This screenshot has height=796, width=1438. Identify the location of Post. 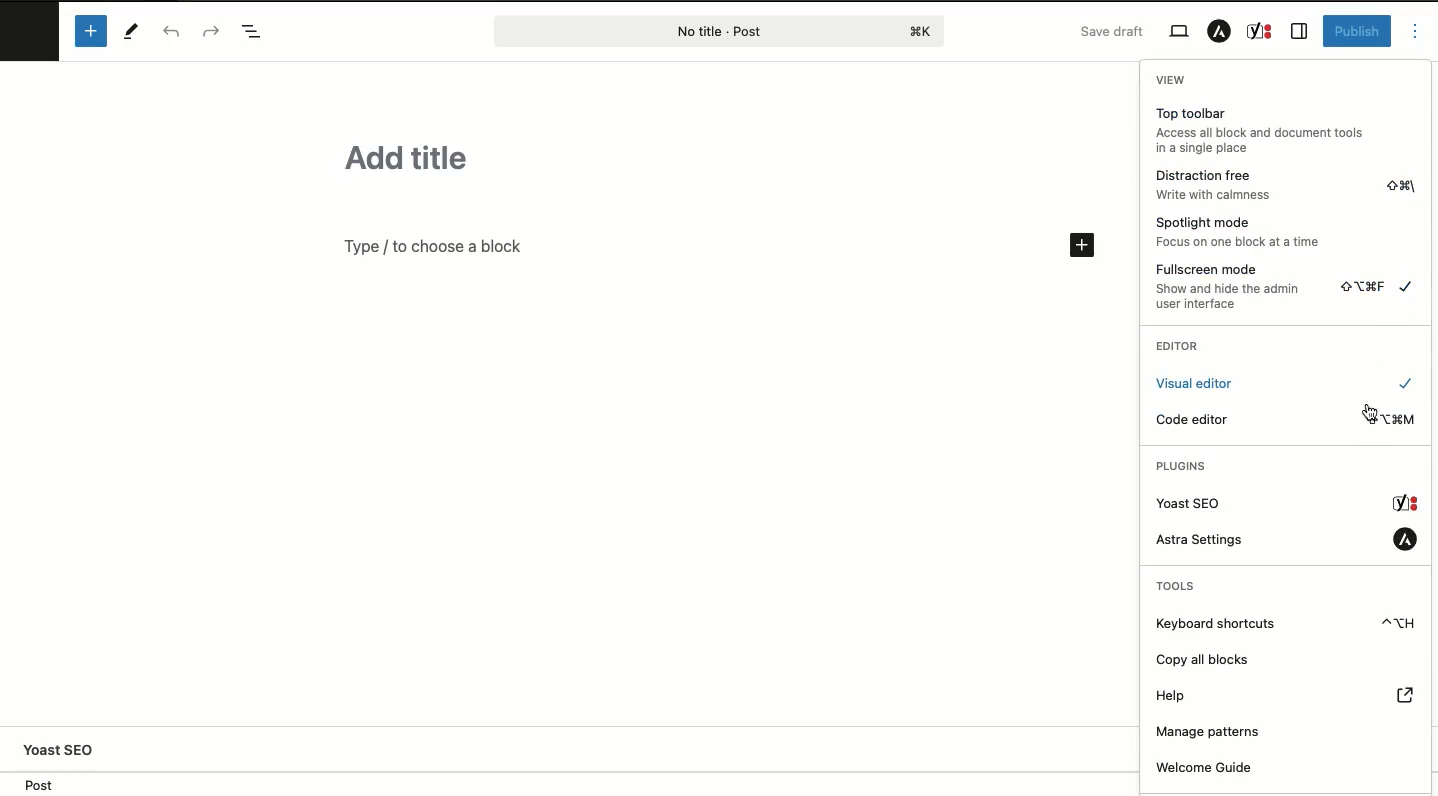
(717, 31).